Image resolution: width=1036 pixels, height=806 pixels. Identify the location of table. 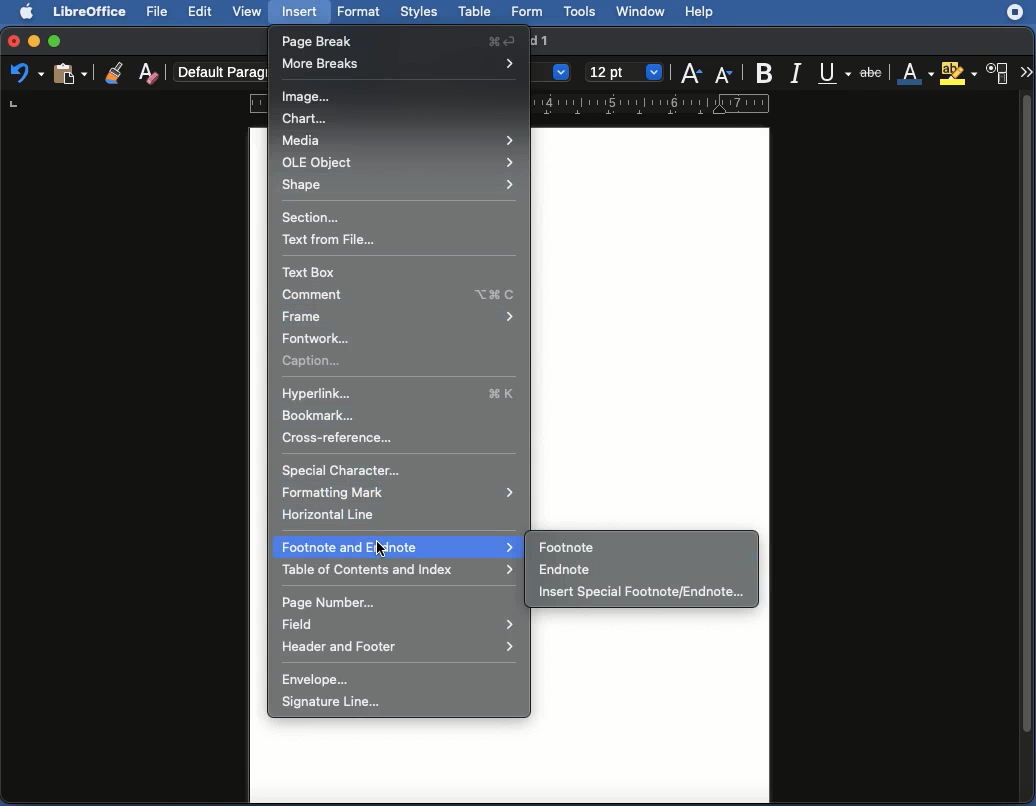
(475, 12).